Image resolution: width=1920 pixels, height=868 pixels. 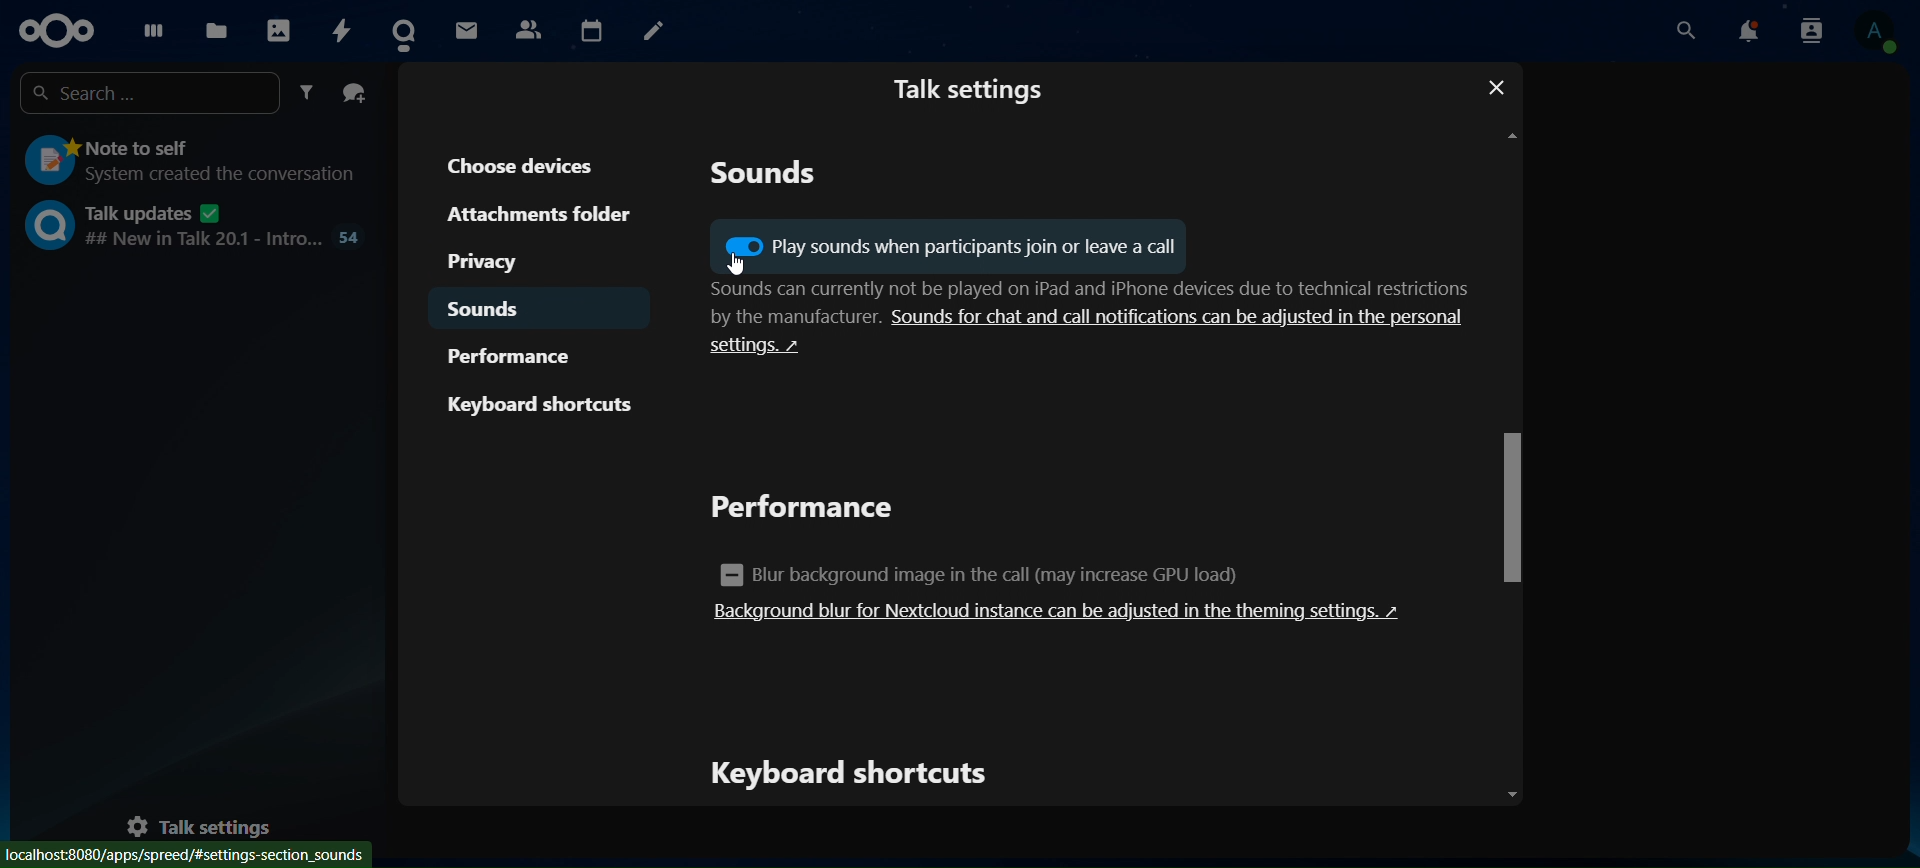 What do you see at coordinates (148, 26) in the screenshot?
I see `dashboard` at bounding box center [148, 26].